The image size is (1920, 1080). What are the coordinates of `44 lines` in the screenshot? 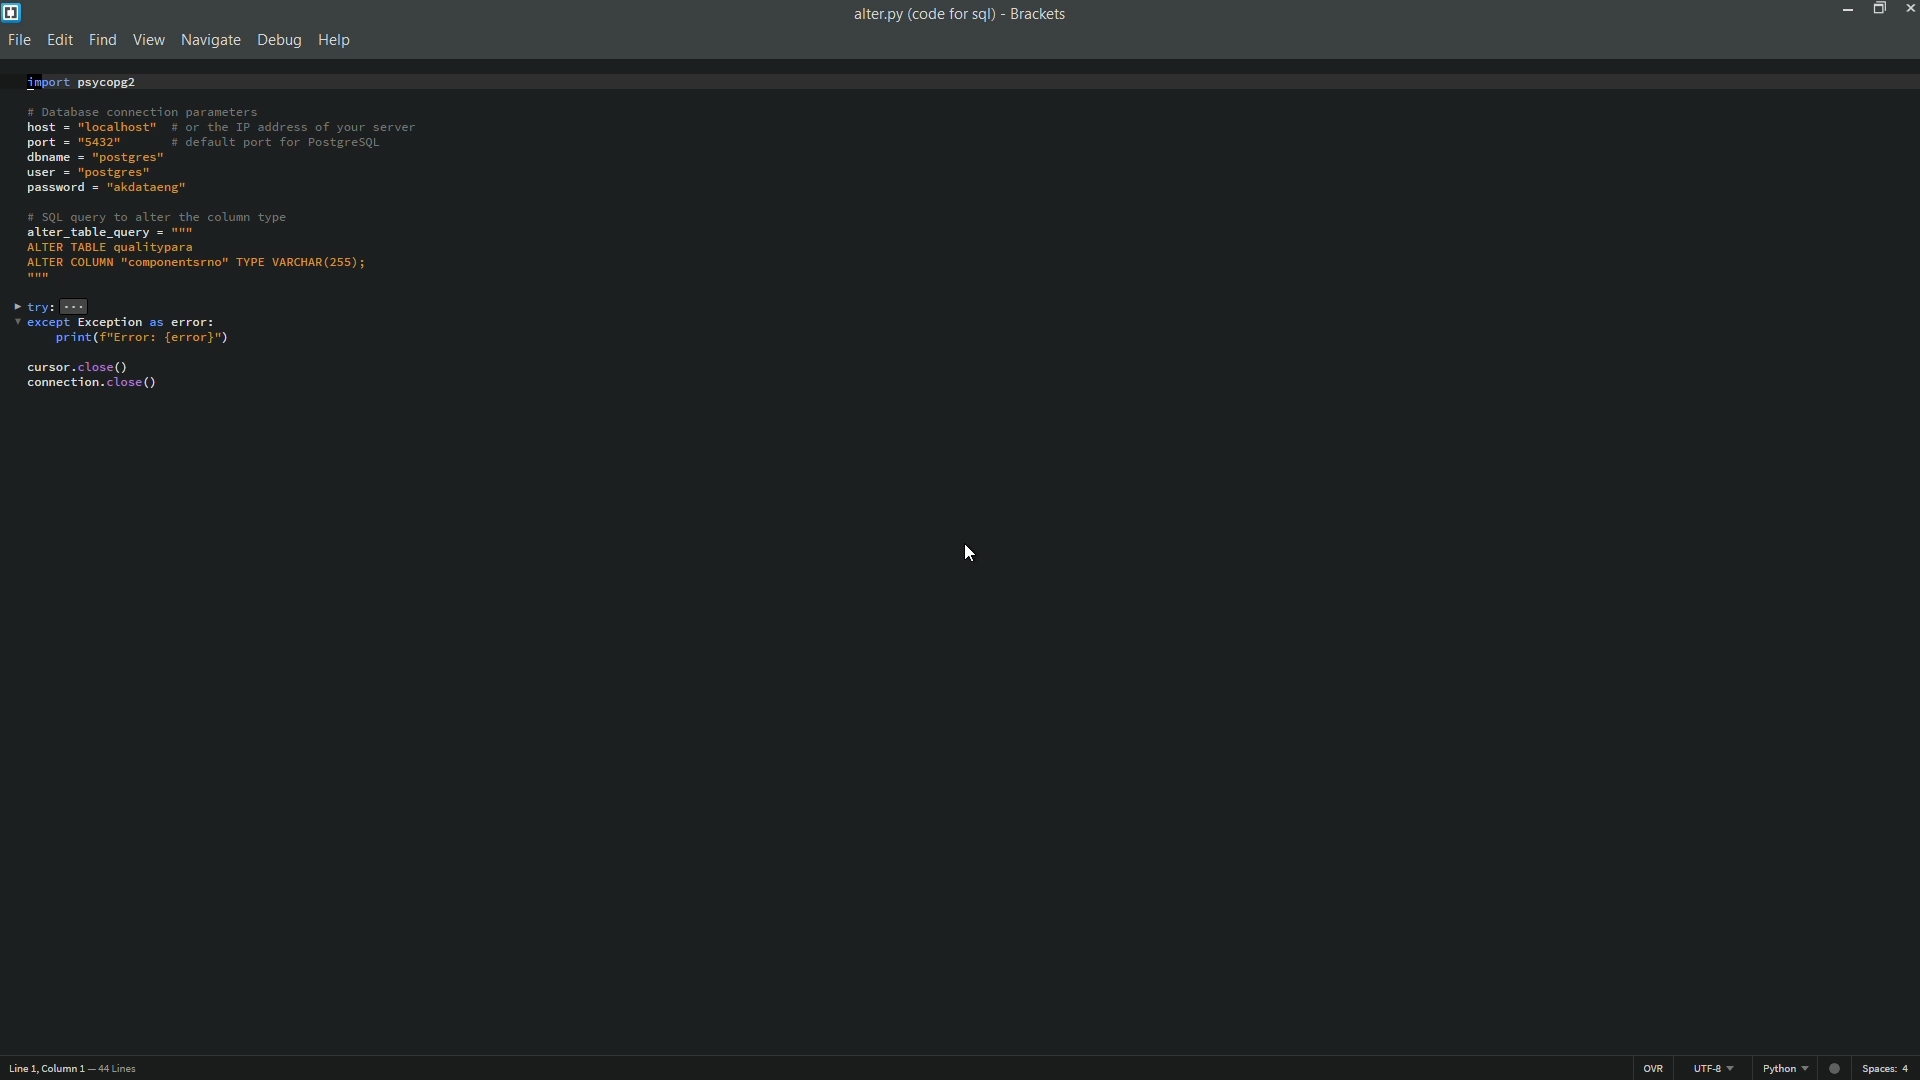 It's located at (118, 1070).